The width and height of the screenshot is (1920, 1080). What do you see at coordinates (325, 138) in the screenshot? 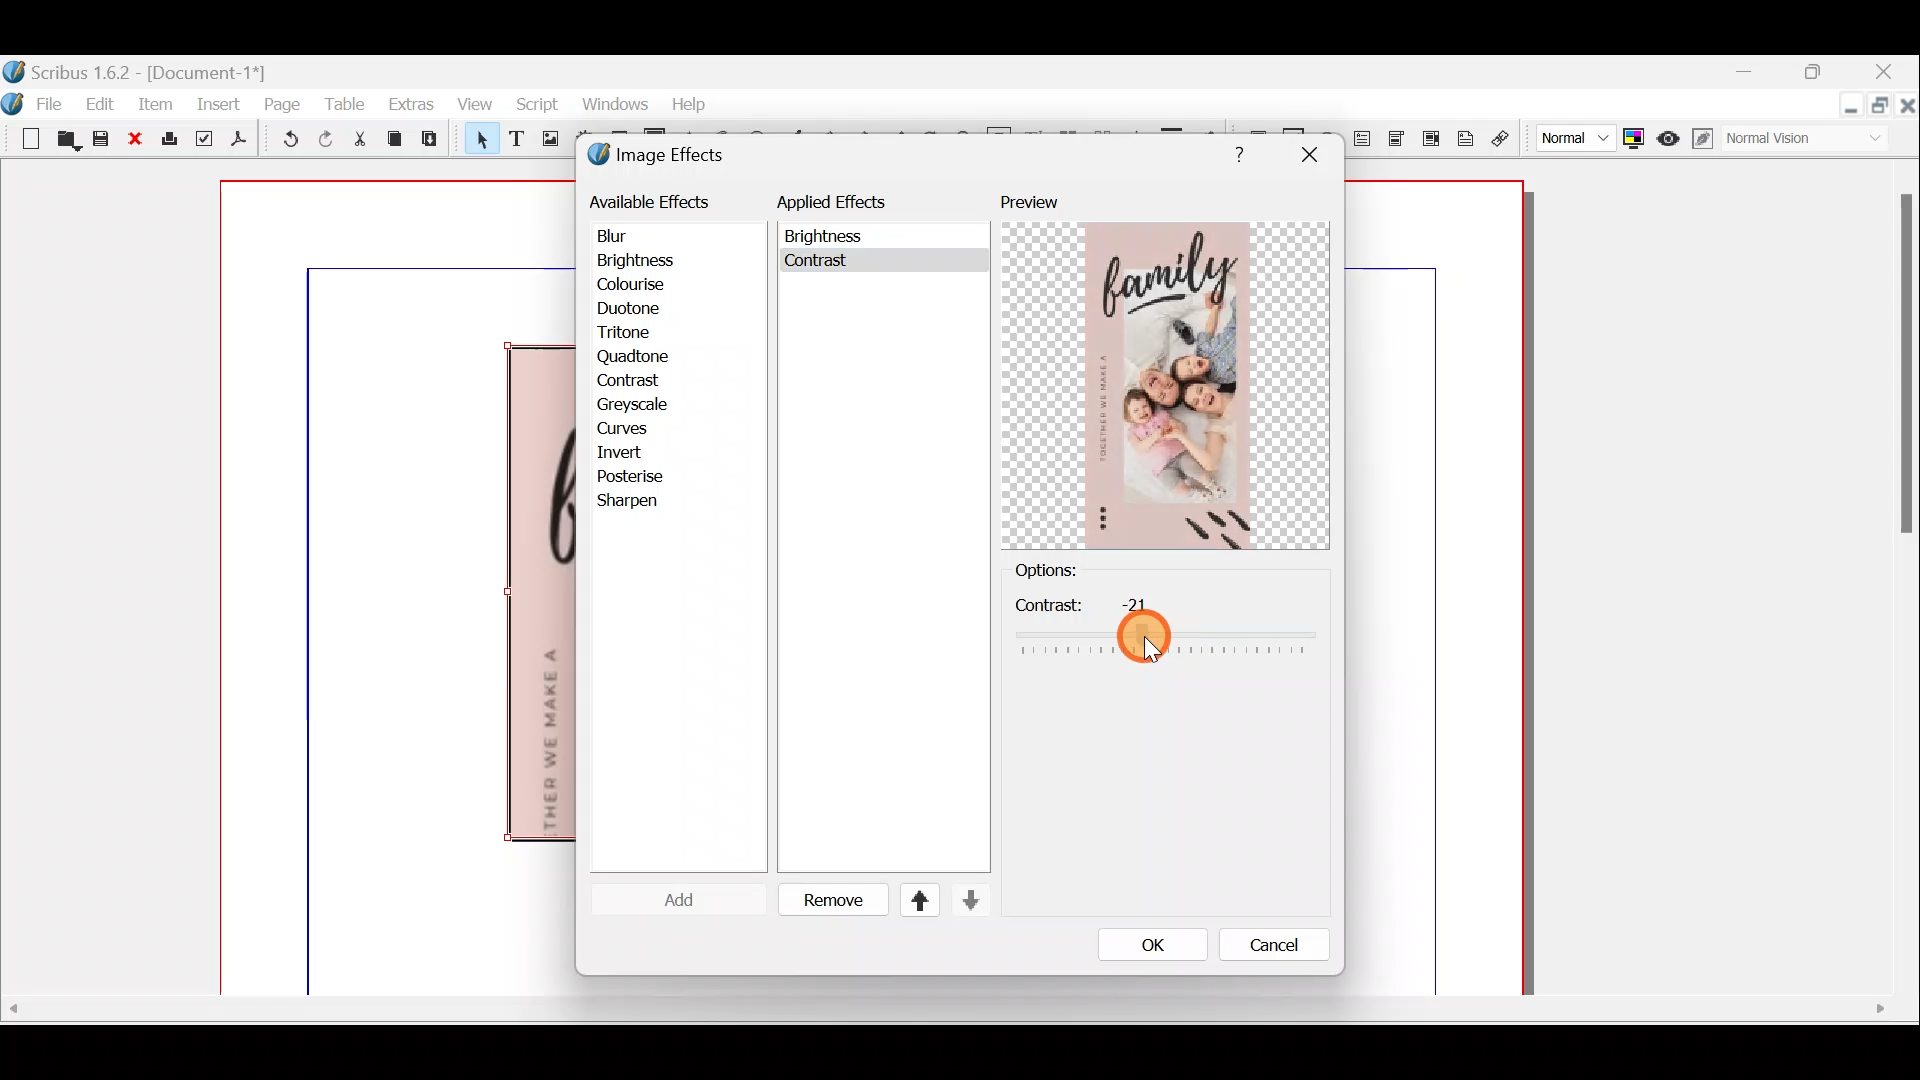
I see `Redo` at bounding box center [325, 138].